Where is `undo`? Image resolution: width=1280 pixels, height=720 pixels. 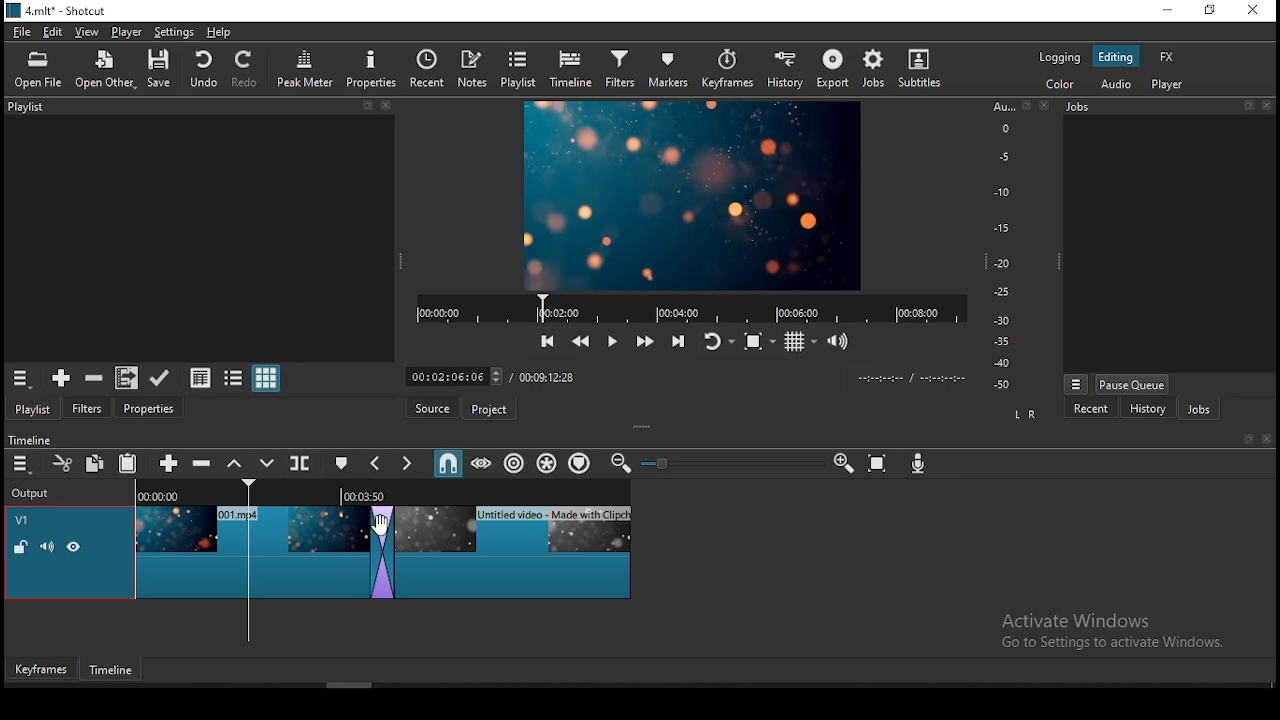 undo is located at coordinates (203, 68).